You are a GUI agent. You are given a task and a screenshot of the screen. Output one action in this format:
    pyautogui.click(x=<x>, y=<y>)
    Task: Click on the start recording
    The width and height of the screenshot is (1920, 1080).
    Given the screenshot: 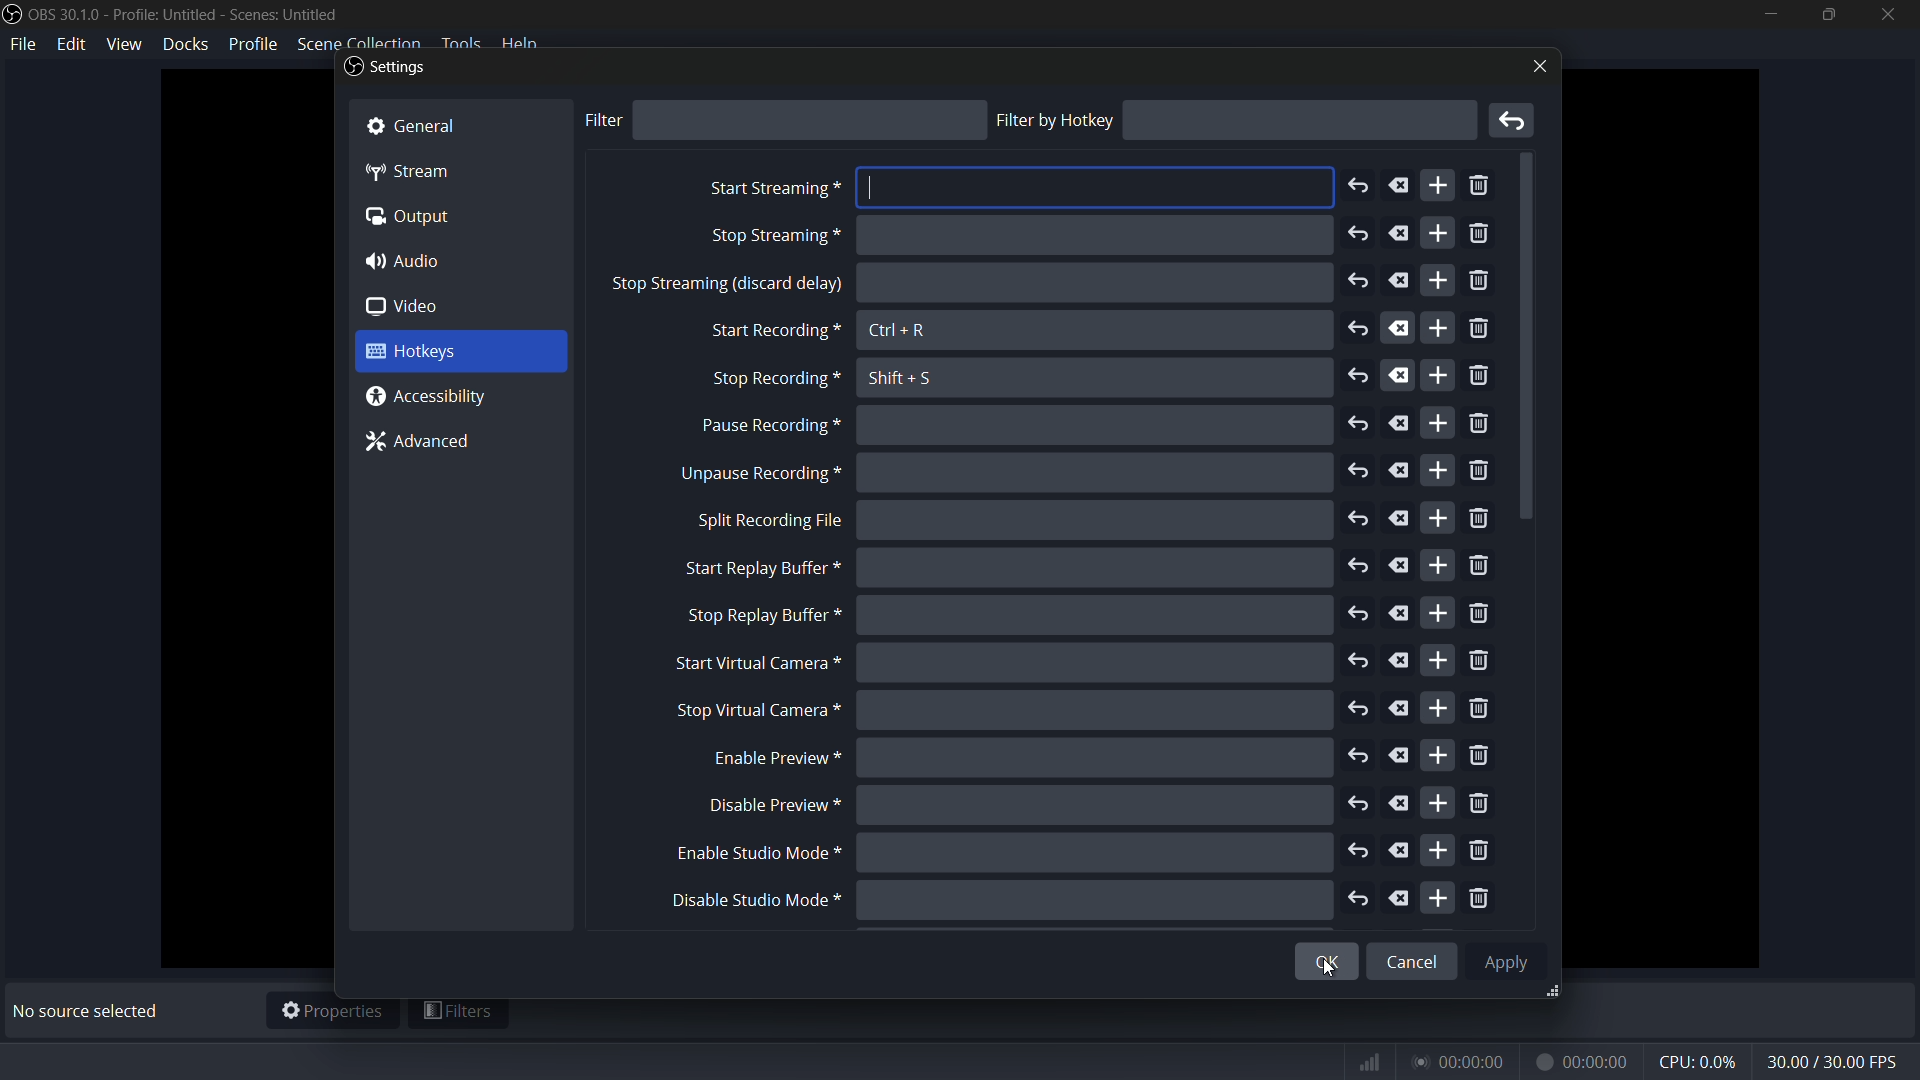 What is the action you would take?
    pyautogui.click(x=772, y=332)
    